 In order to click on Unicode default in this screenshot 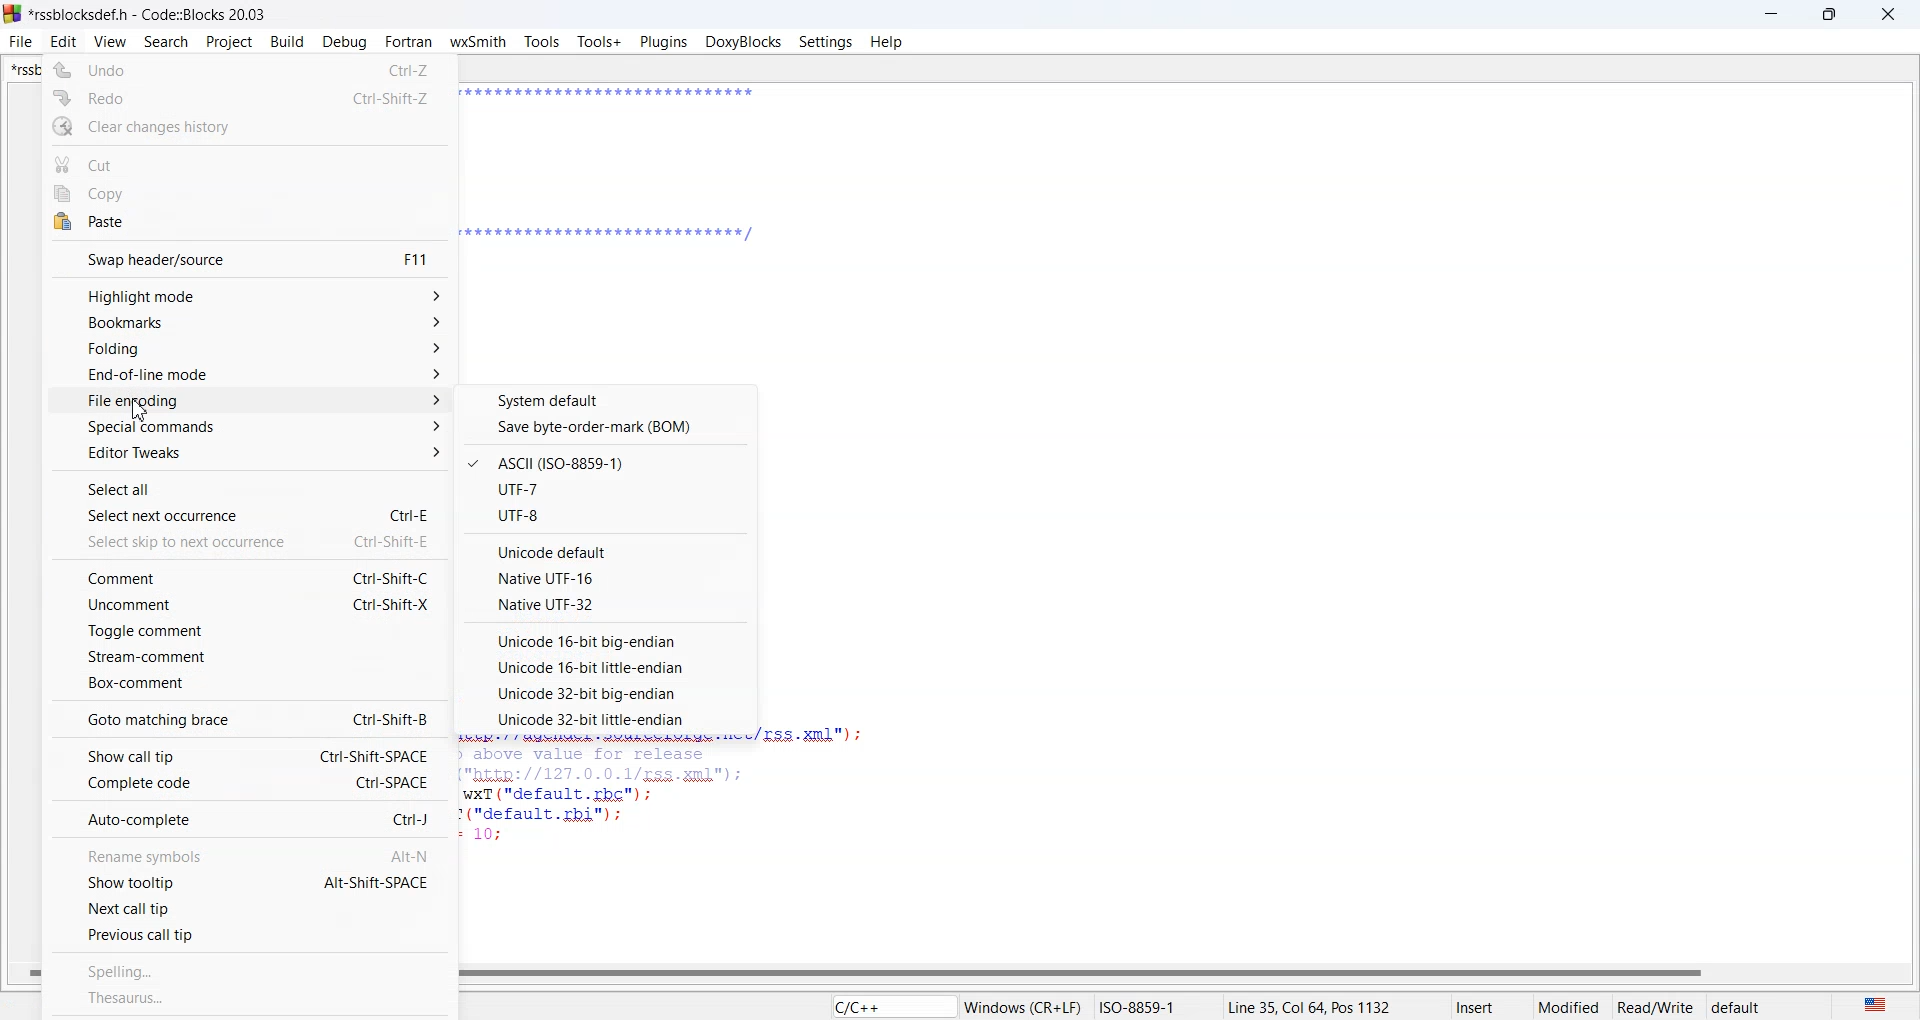, I will do `click(609, 549)`.